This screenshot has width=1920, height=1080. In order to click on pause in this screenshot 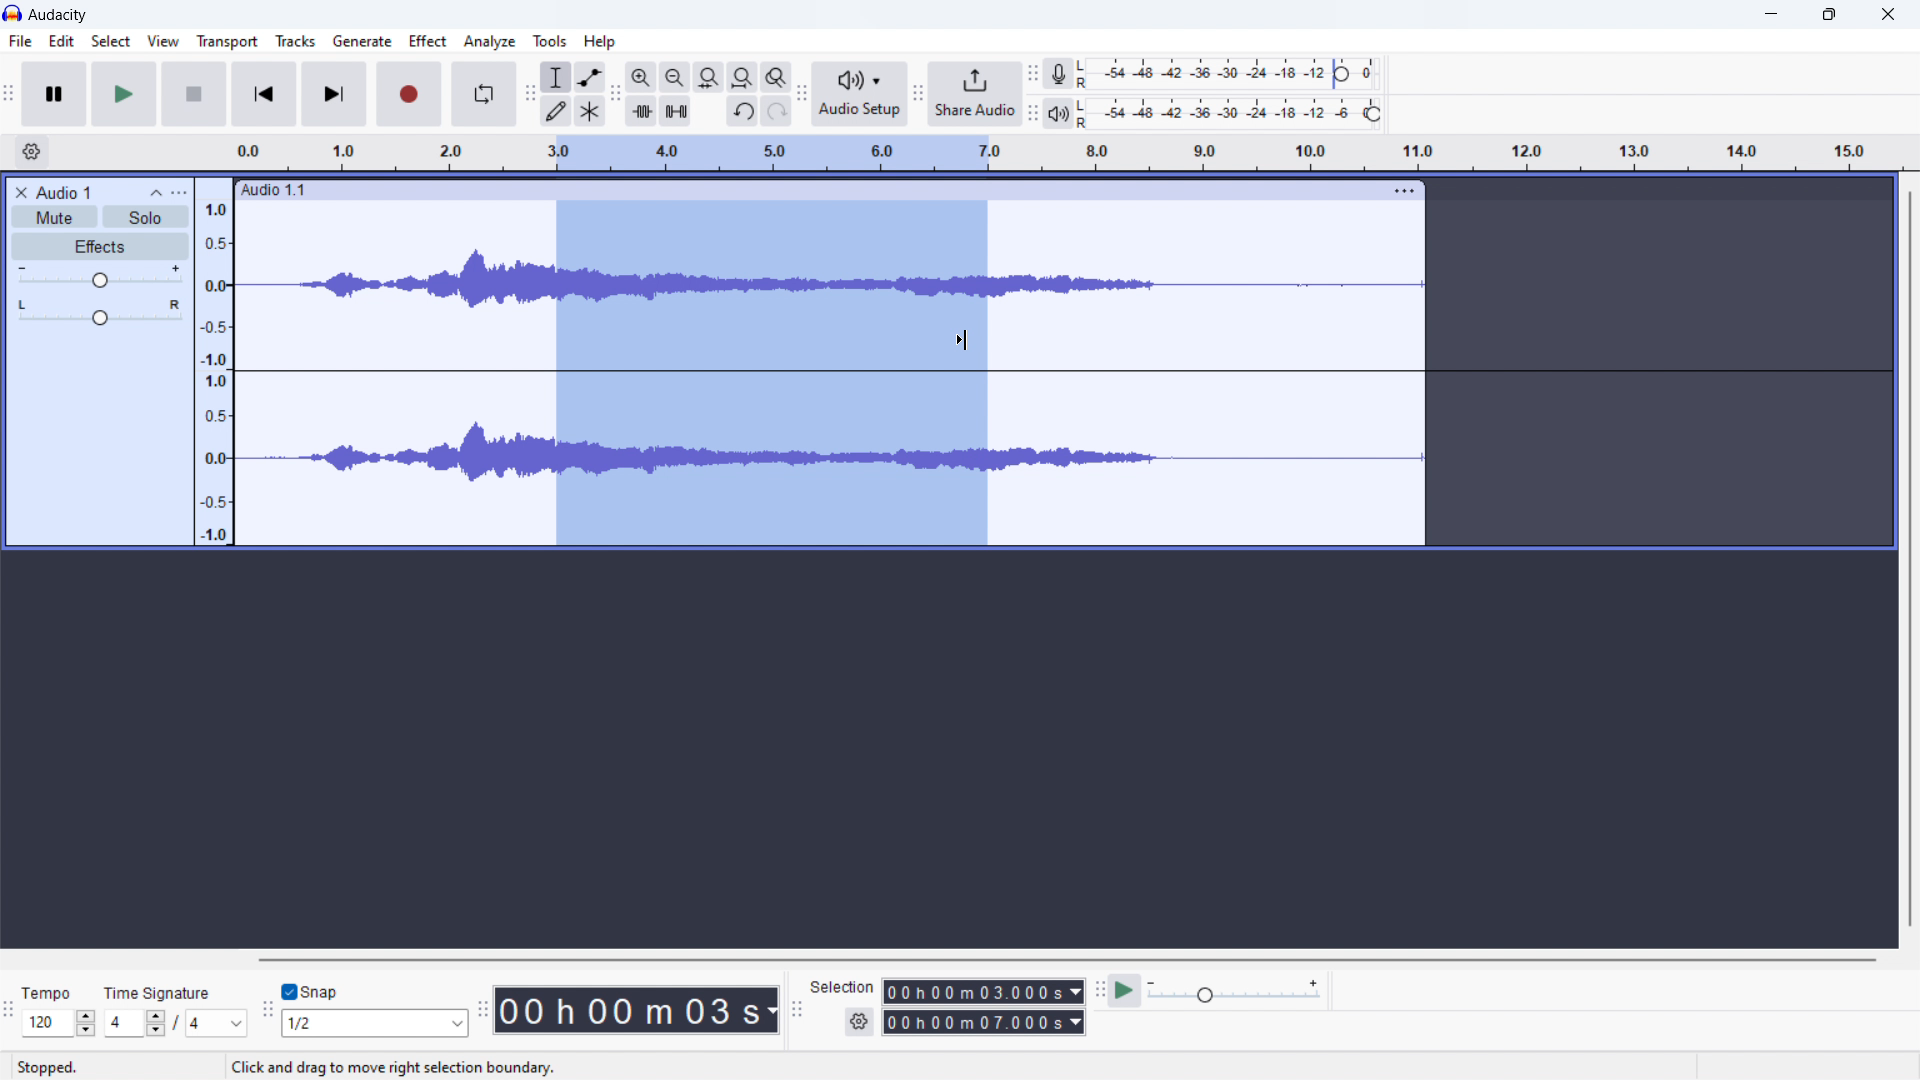, I will do `click(53, 93)`.